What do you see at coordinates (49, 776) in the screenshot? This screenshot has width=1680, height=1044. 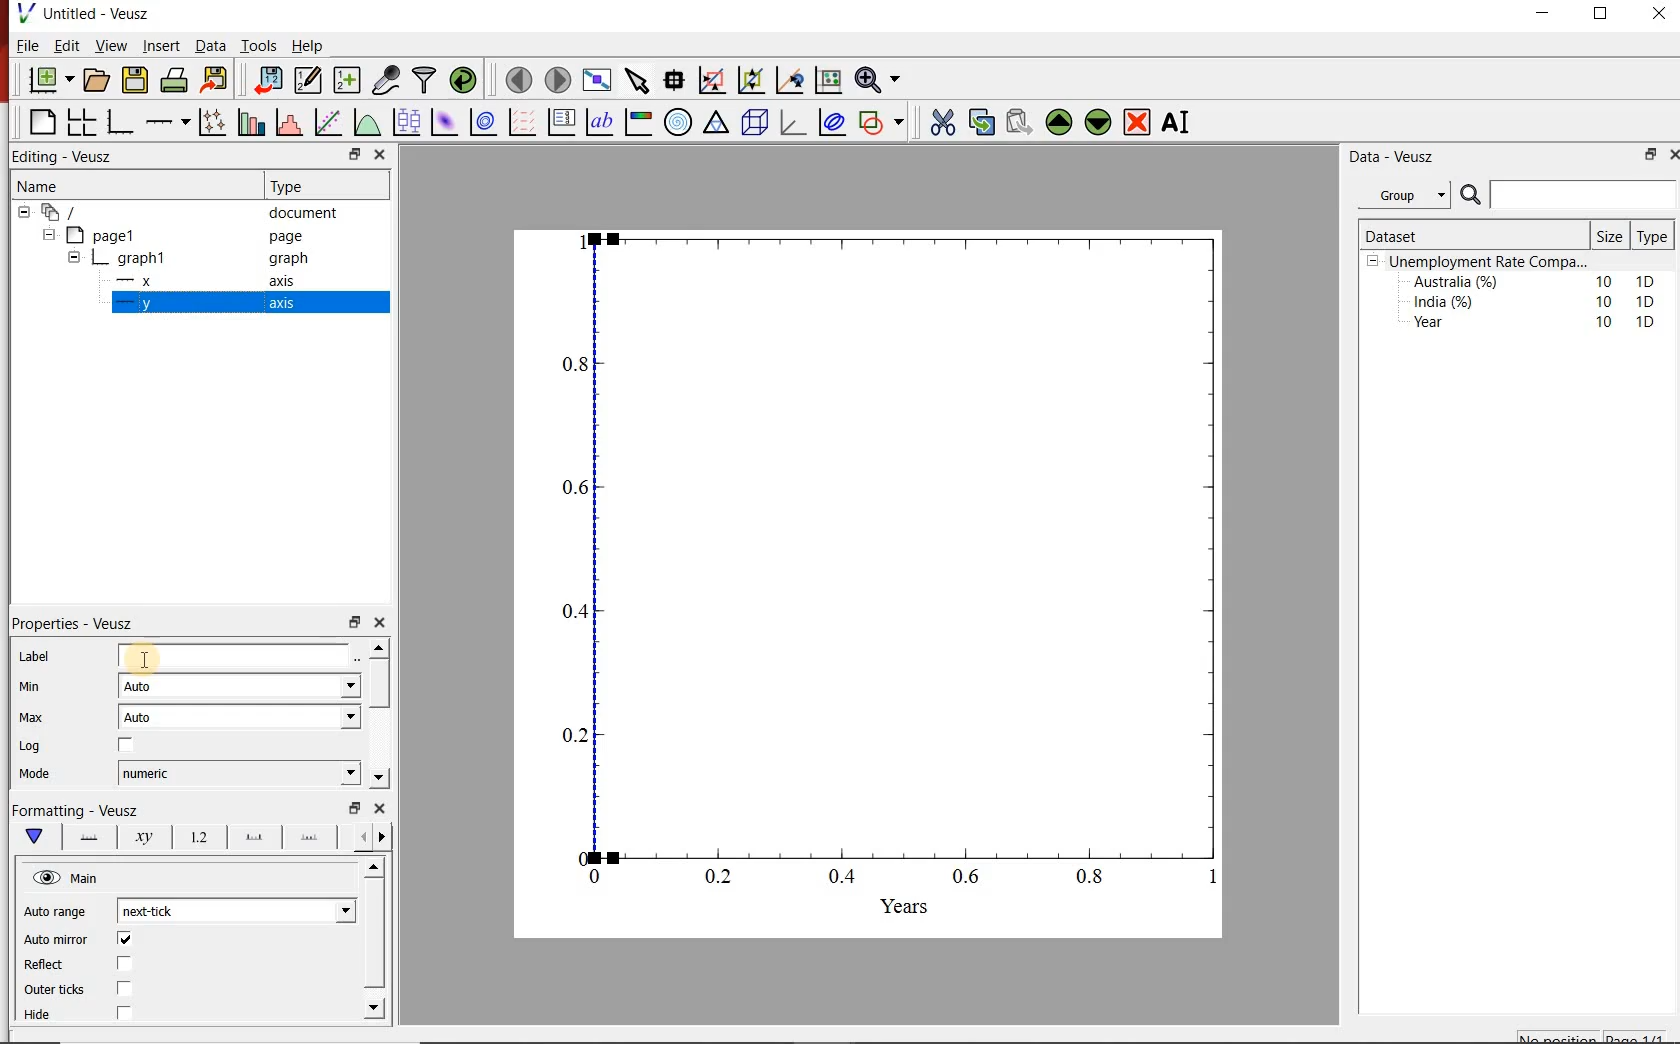 I see `Mode` at bounding box center [49, 776].